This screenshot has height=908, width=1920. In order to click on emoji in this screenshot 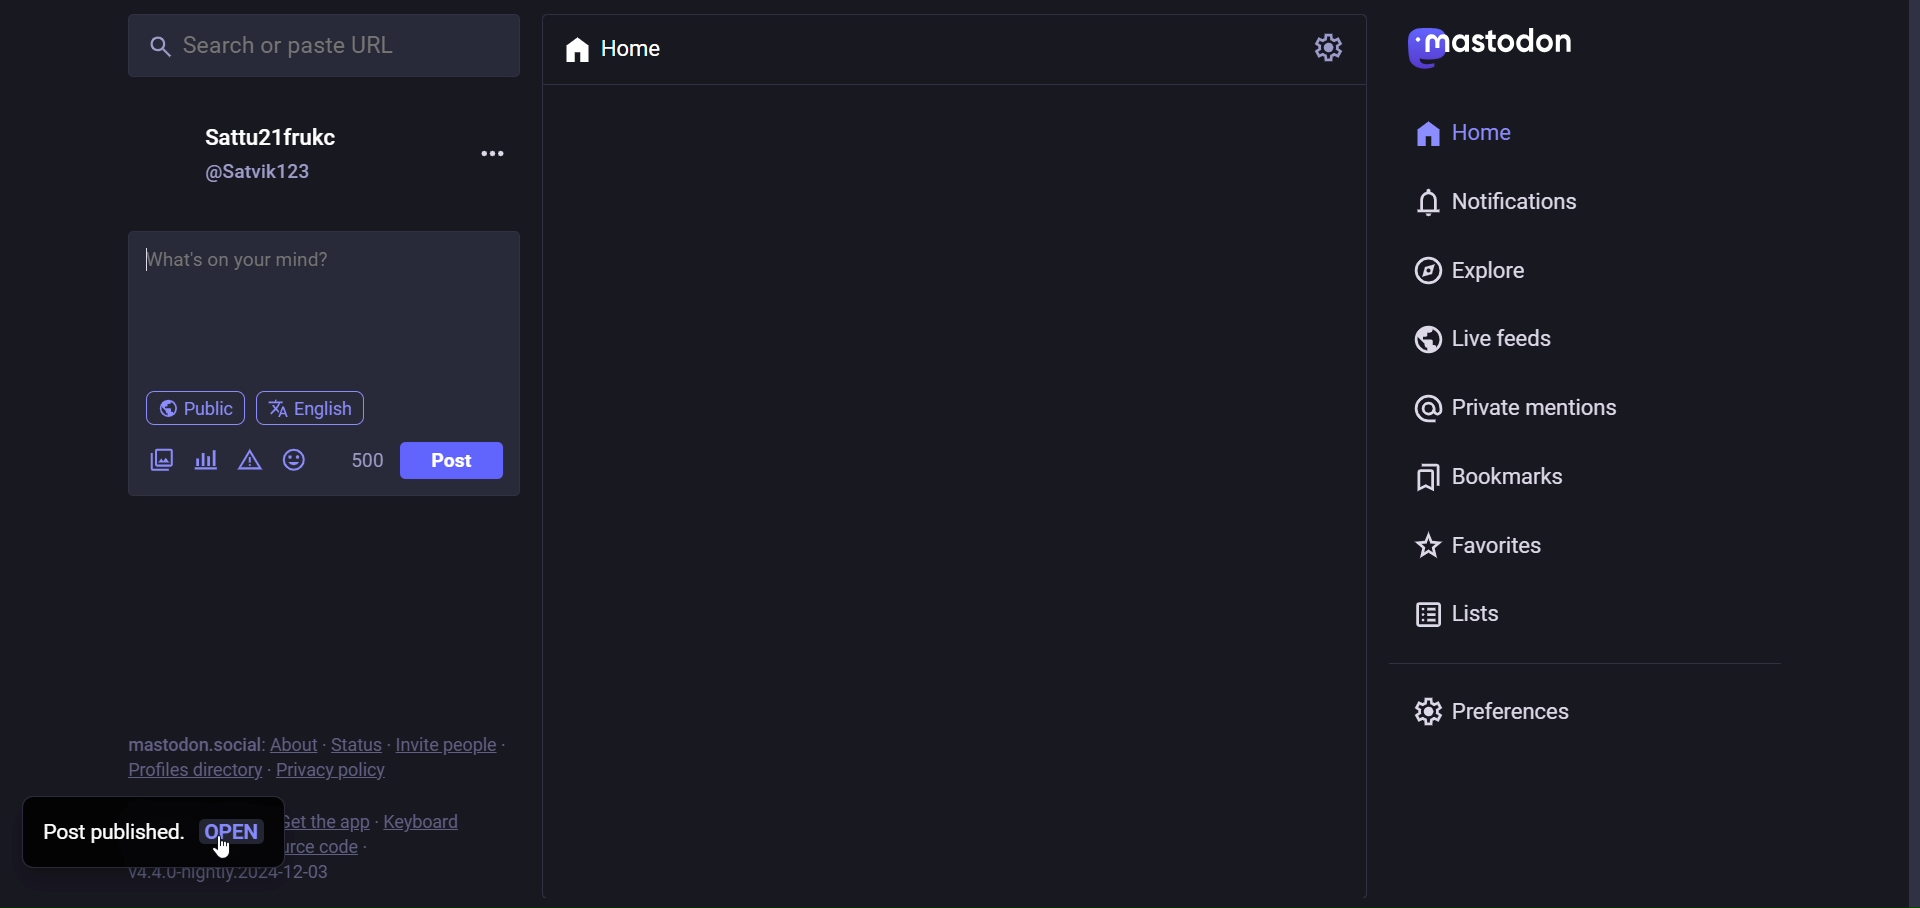, I will do `click(294, 460)`.